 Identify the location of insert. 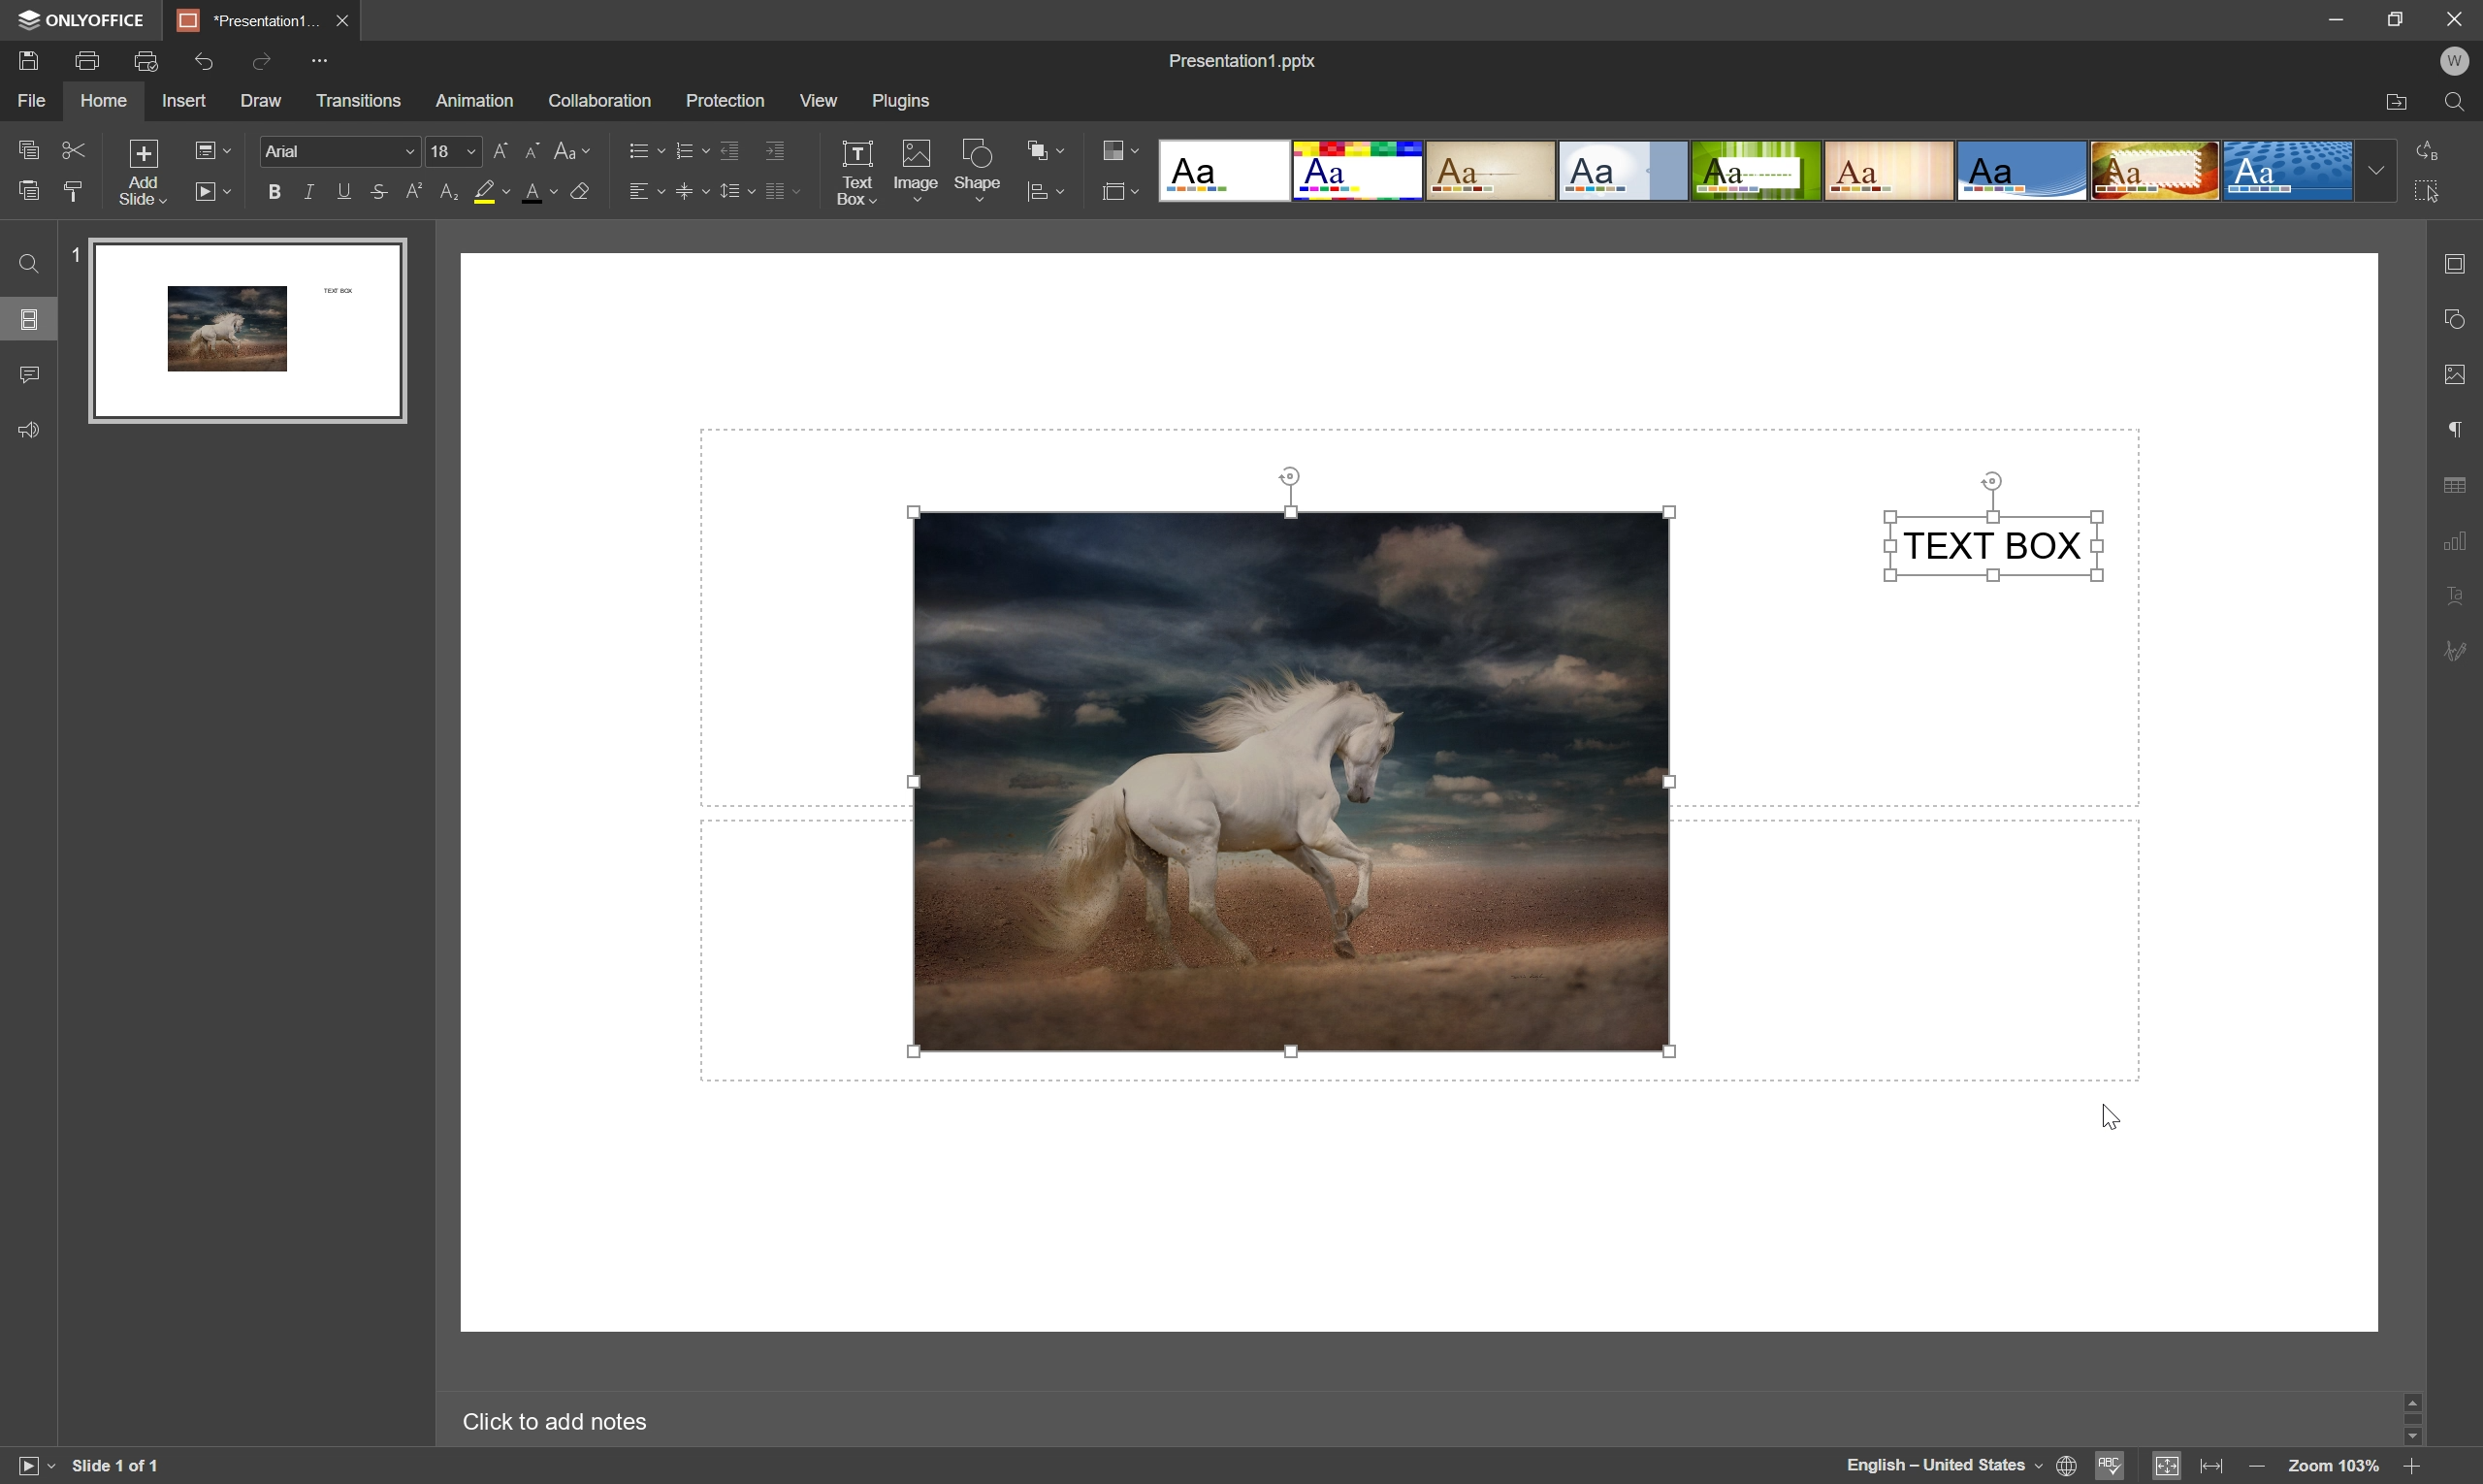
(188, 102).